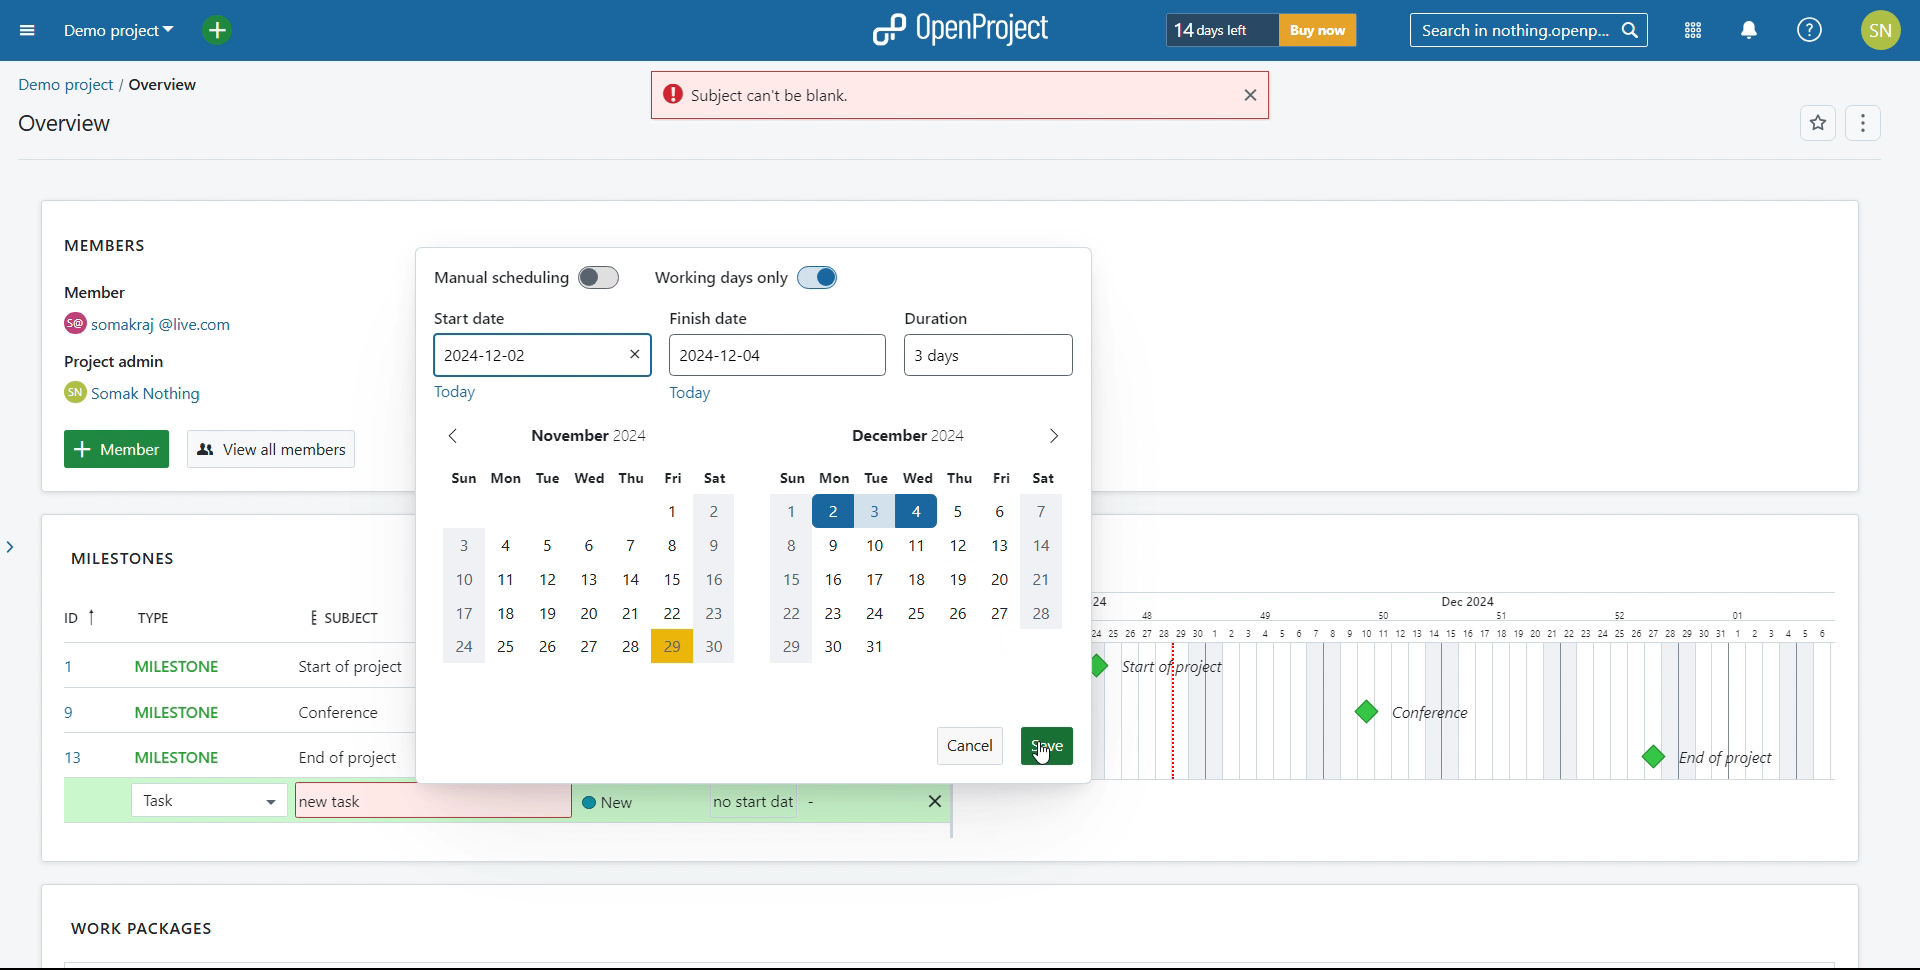  Describe the element at coordinates (750, 479) in the screenshot. I see `days` at that location.